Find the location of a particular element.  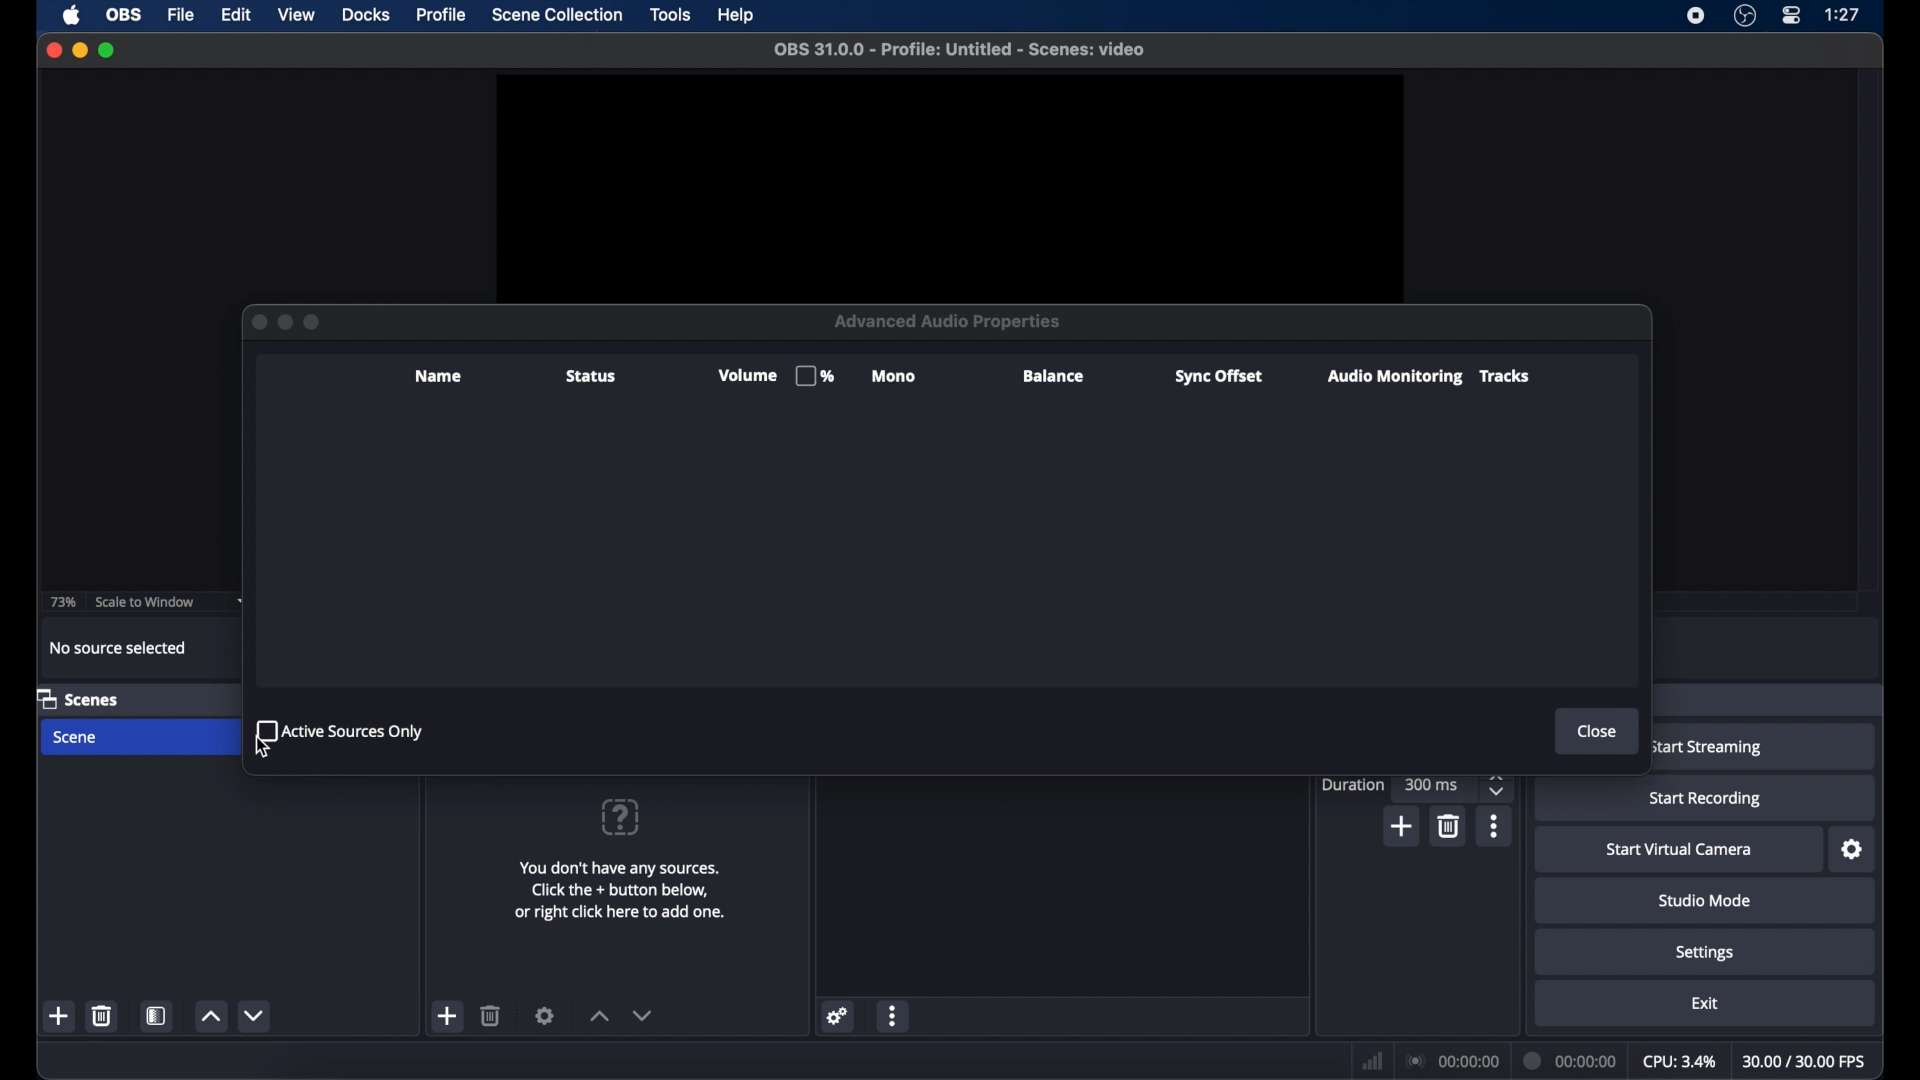

connection is located at coordinates (1454, 1062).